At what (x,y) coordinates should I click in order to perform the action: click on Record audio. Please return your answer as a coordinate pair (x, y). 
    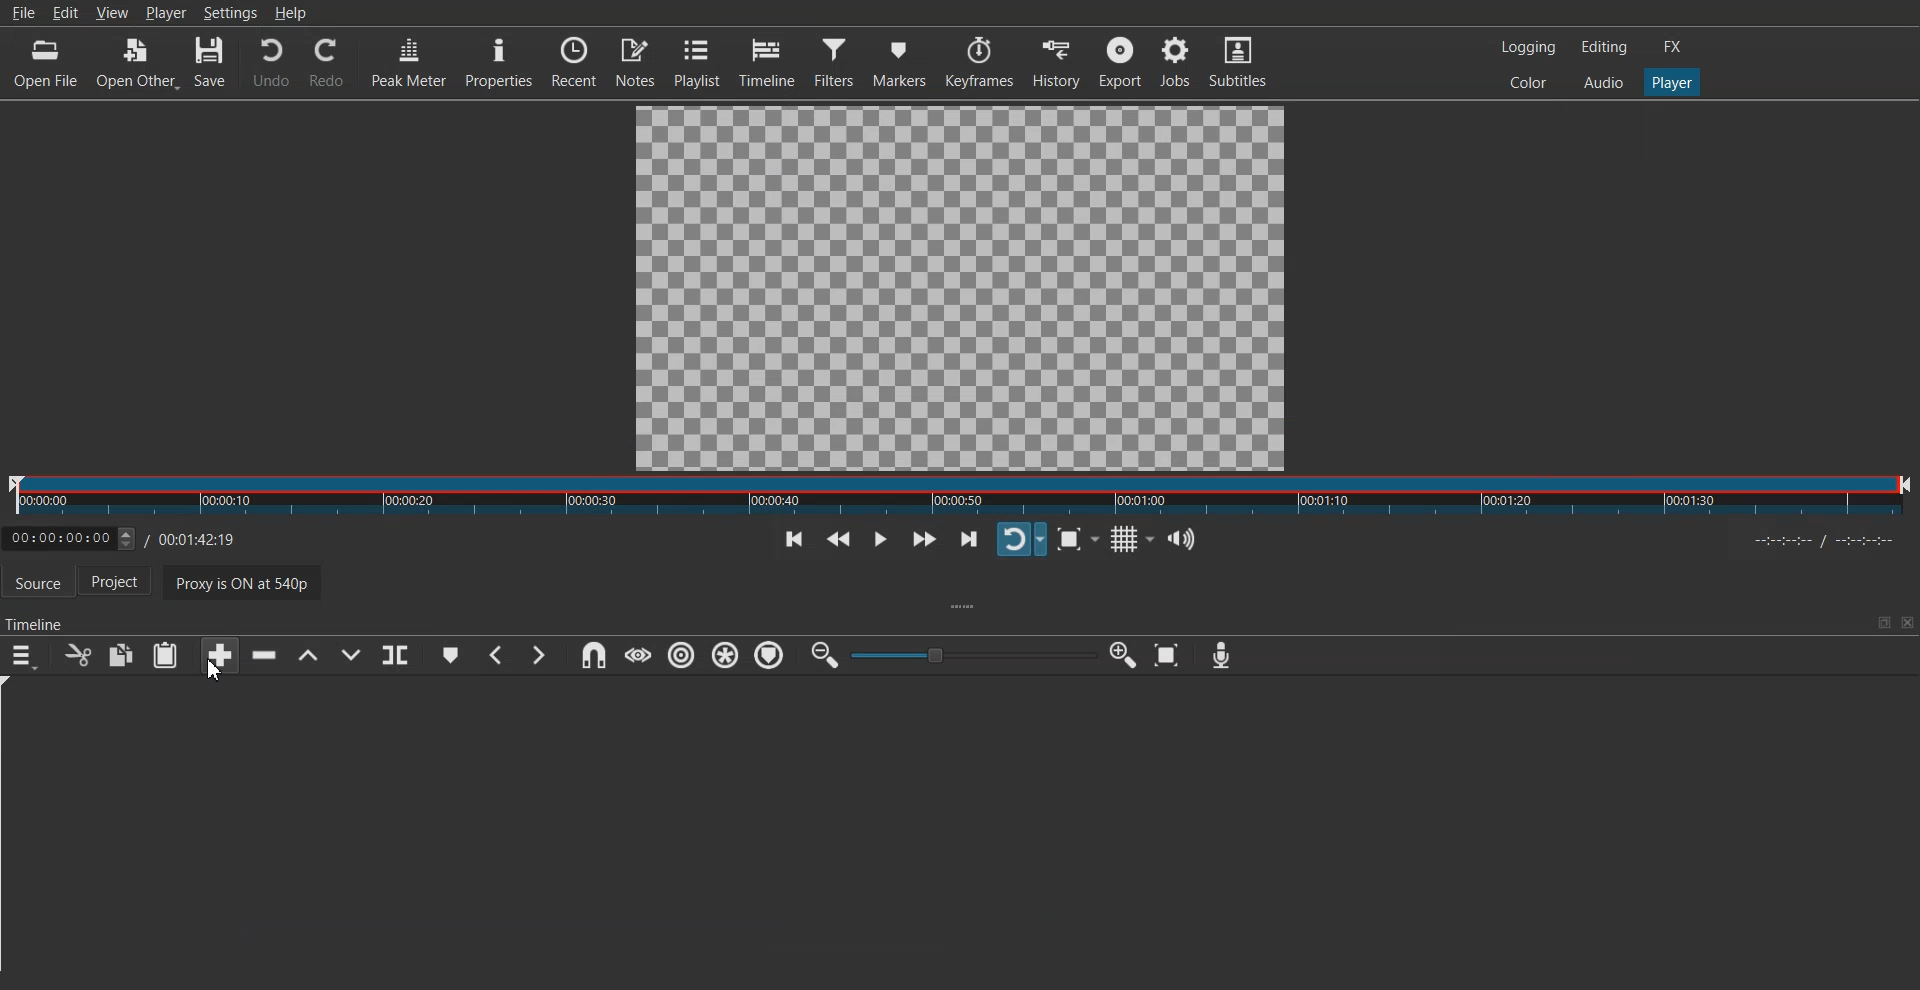
    Looking at the image, I should click on (1220, 656).